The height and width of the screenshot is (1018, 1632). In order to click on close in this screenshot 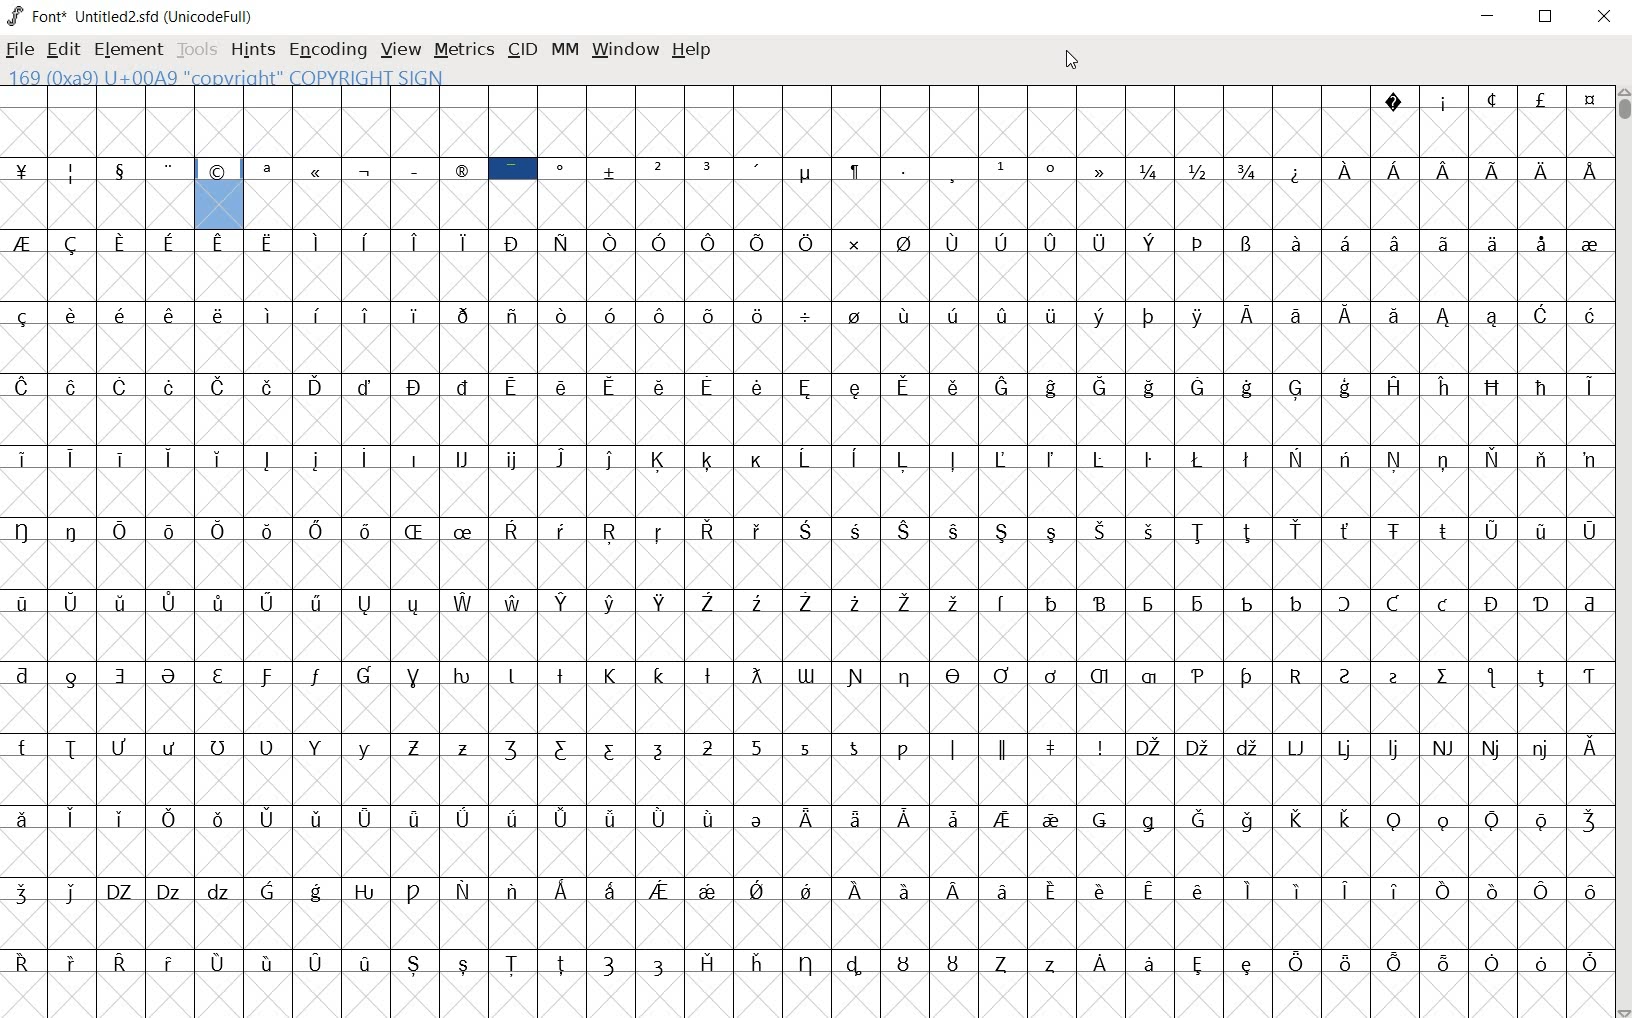, I will do `click(1605, 17)`.